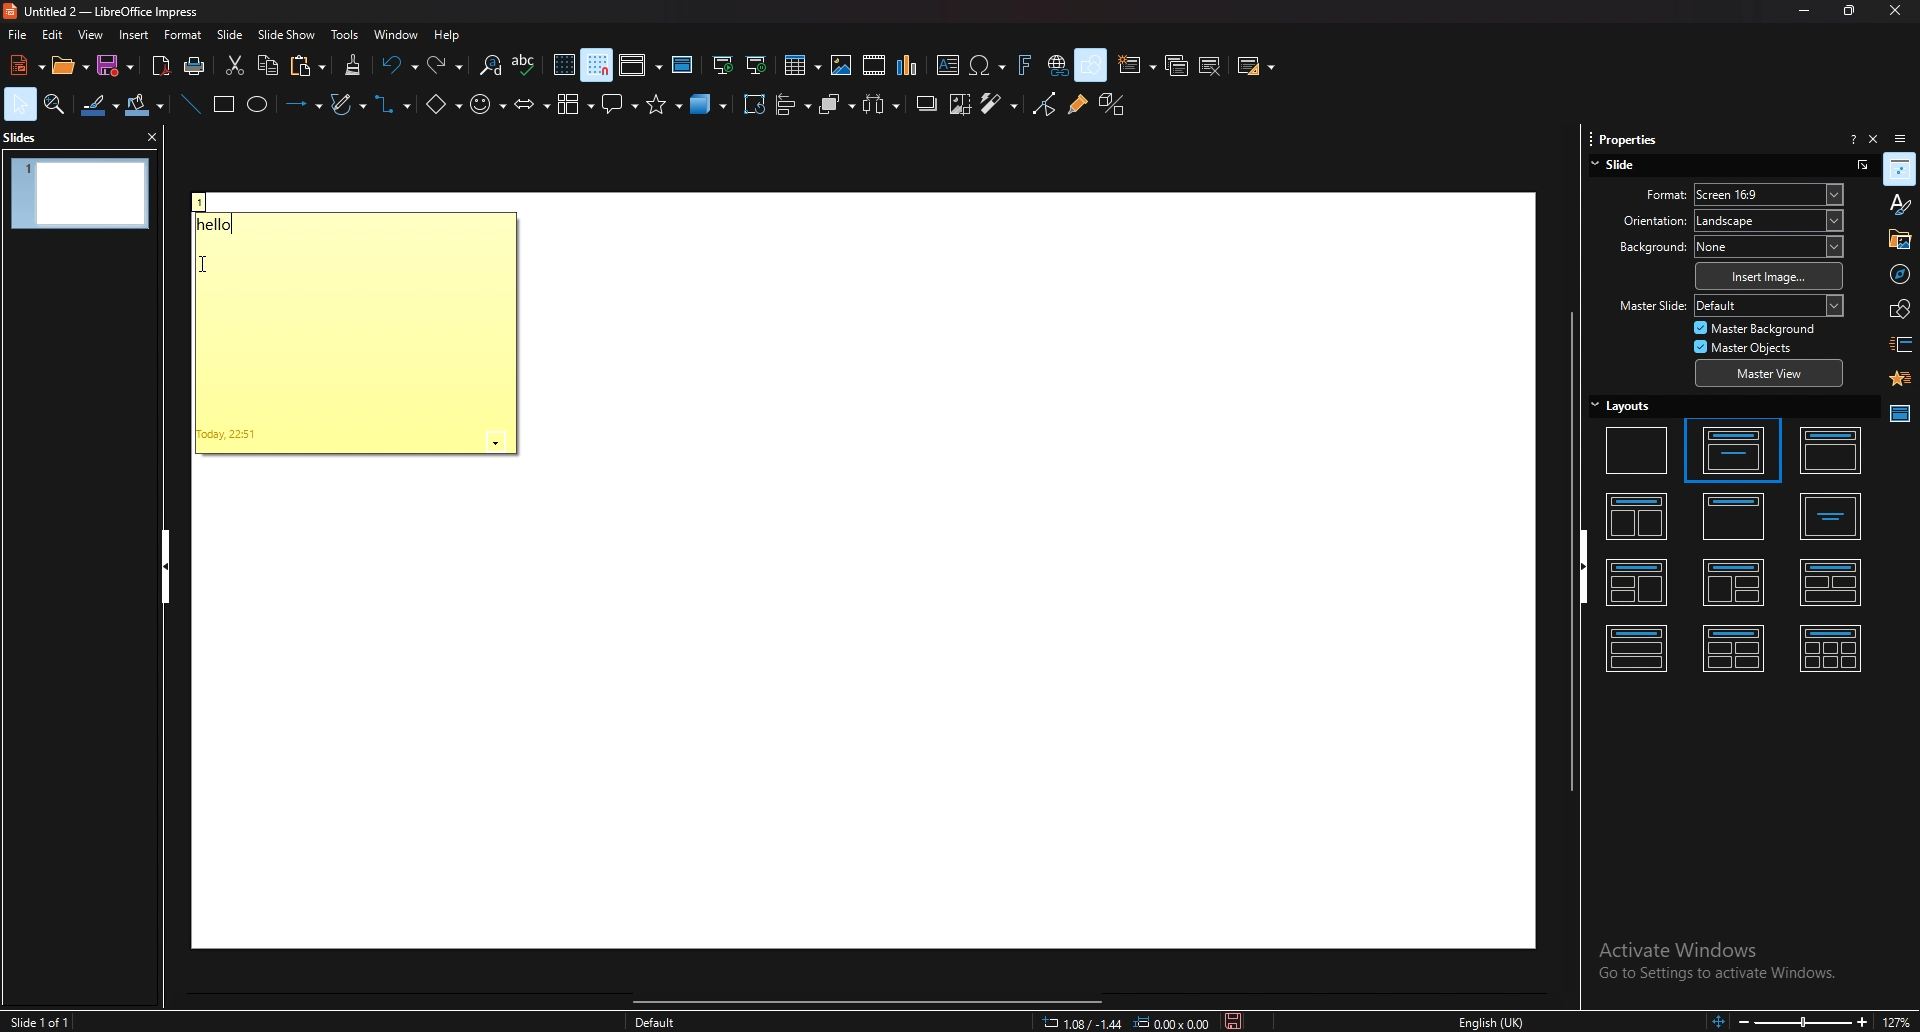 The width and height of the screenshot is (1920, 1032). Describe the element at coordinates (1853, 138) in the screenshot. I see `help on sidebar settings` at that location.